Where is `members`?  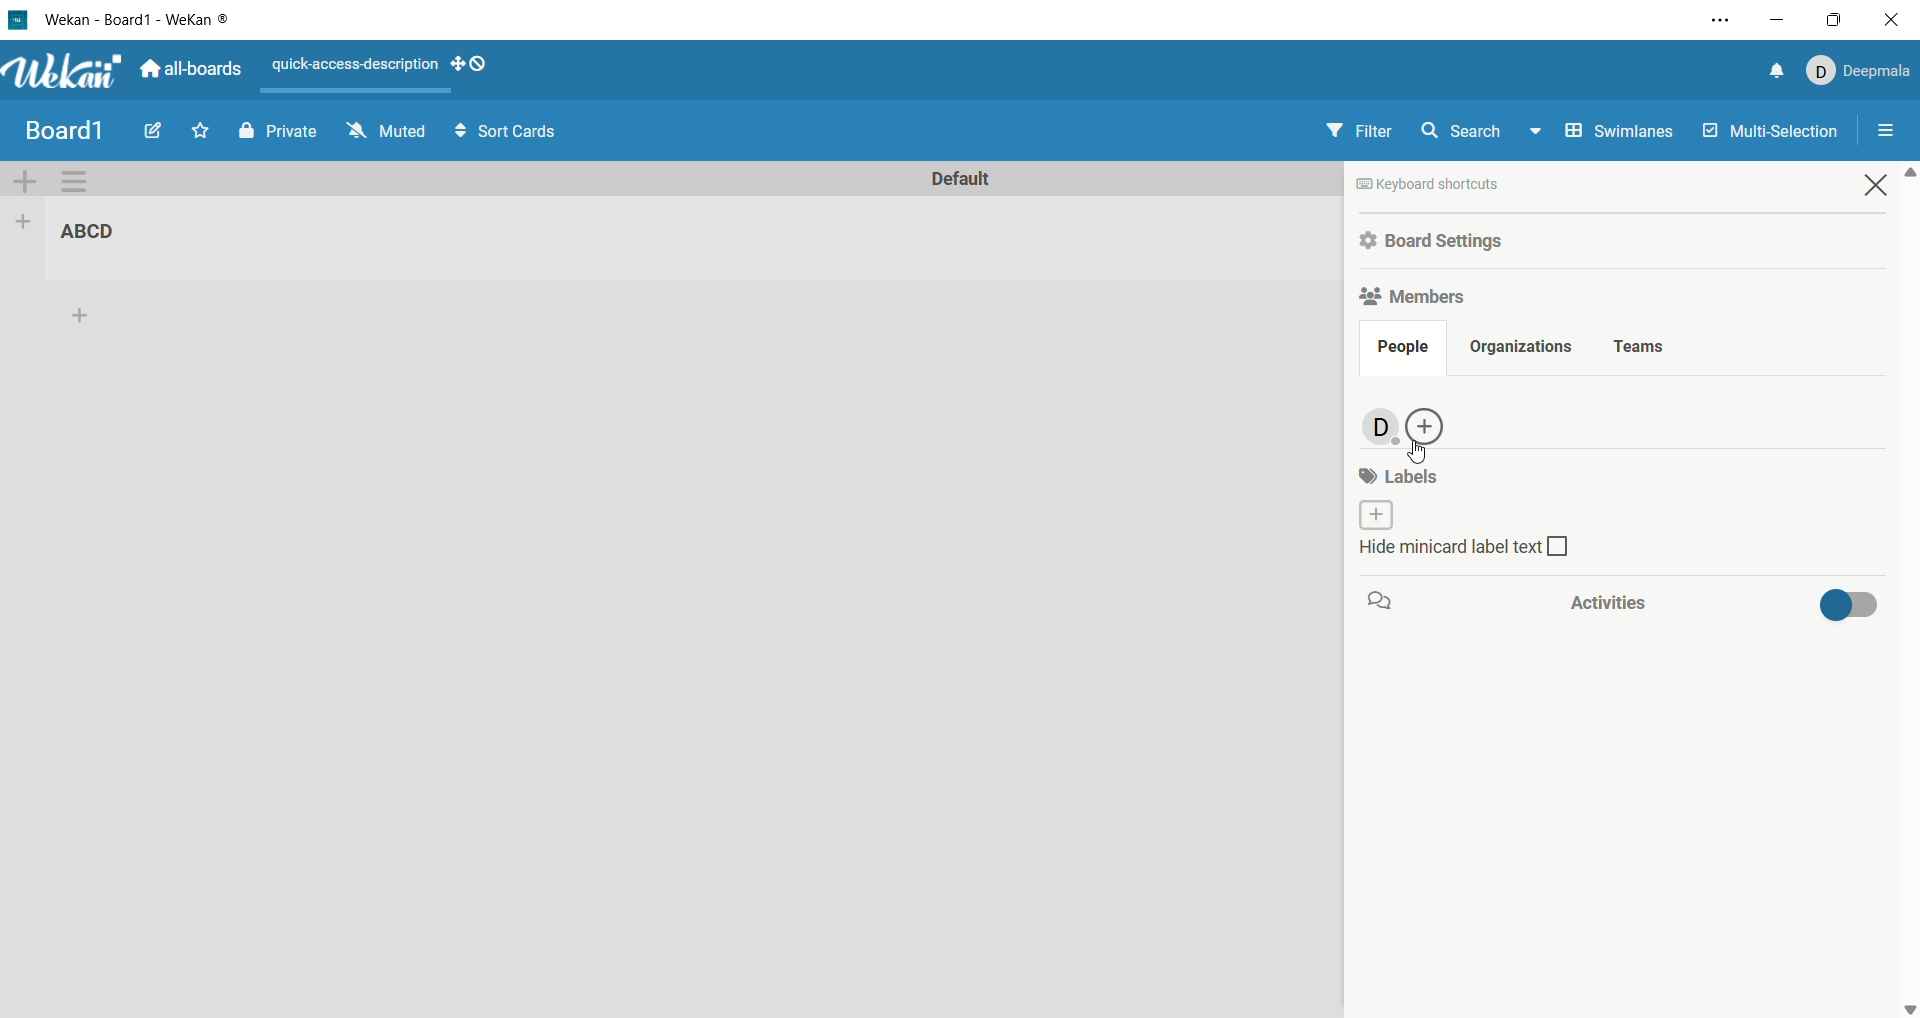 members is located at coordinates (1417, 294).